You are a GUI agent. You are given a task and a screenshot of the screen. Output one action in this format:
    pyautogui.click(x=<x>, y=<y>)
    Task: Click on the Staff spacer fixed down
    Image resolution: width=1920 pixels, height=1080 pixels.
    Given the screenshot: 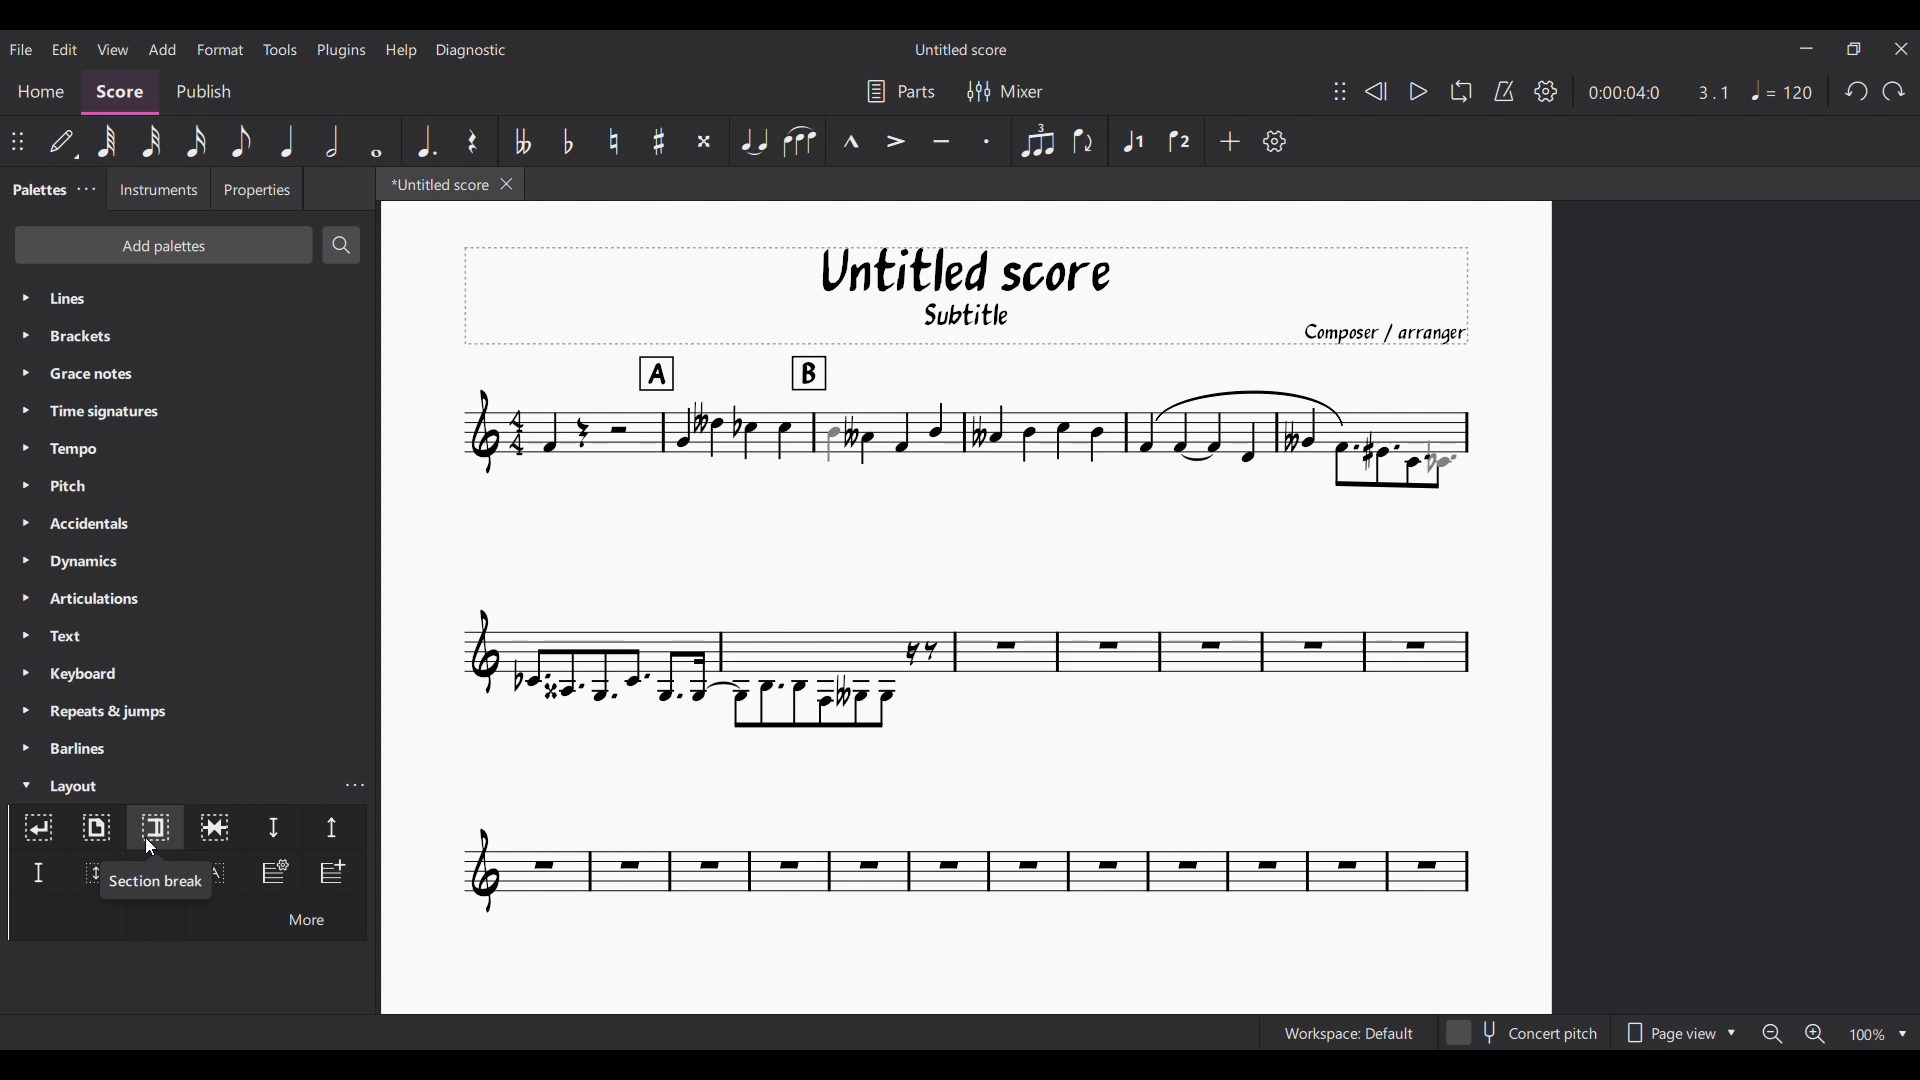 What is the action you would take?
    pyautogui.click(x=38, y=873)
    